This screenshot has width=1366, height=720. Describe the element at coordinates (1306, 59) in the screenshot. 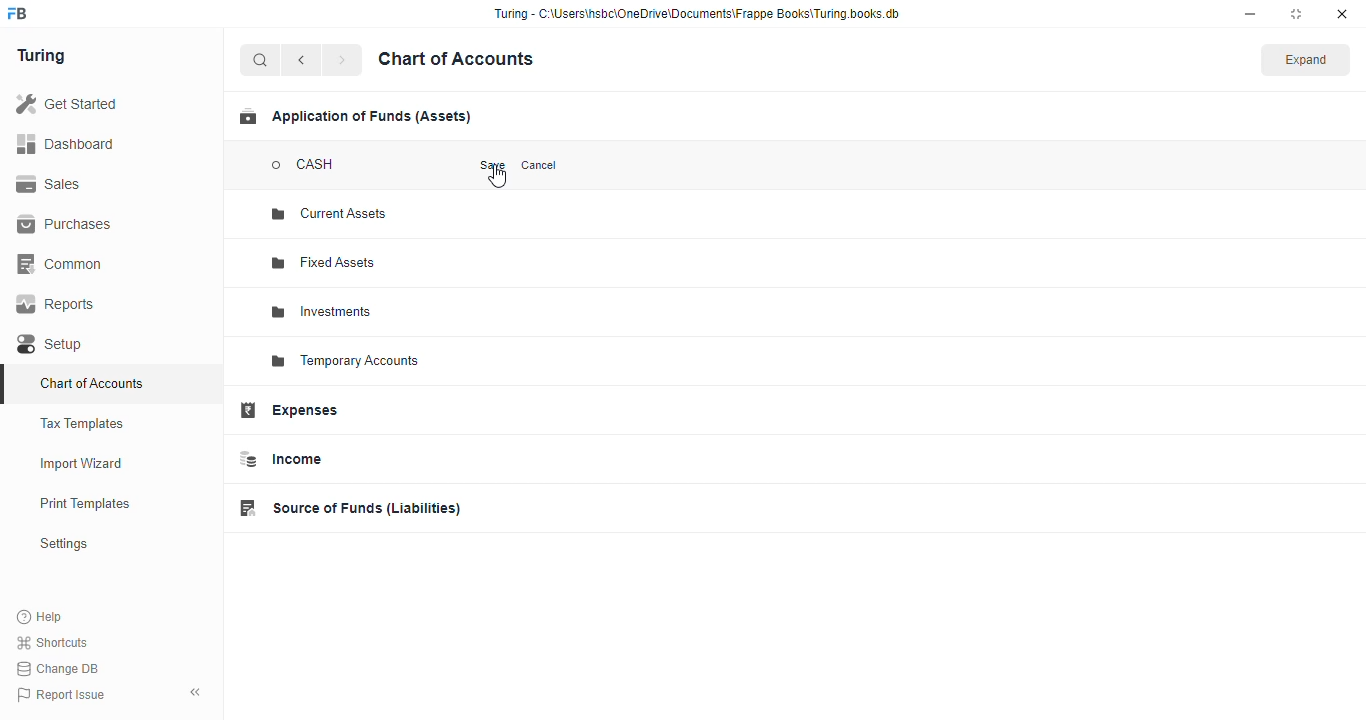

I see `expand` at that location.